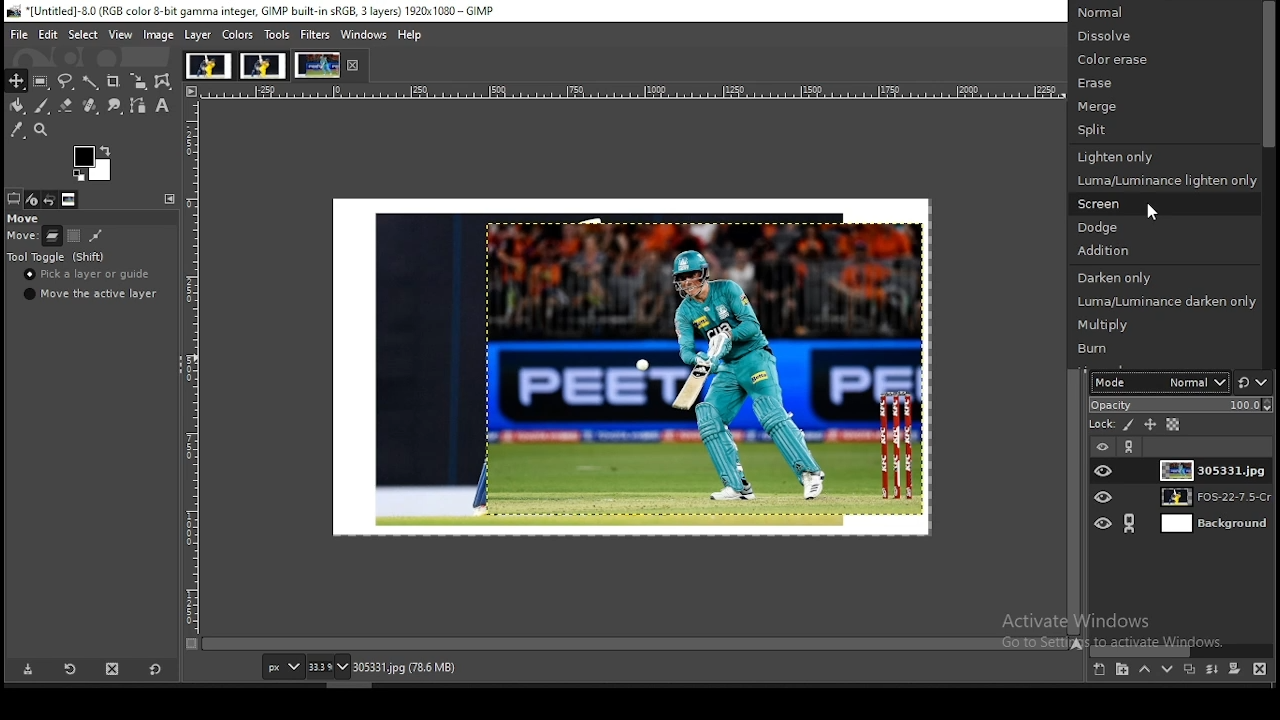 Image resolution: width=1280 pixels, height=720 pixels. What do you see at coordinates (25, 219) in the screenshot?
I see `move` at bounding box center [25, 219].